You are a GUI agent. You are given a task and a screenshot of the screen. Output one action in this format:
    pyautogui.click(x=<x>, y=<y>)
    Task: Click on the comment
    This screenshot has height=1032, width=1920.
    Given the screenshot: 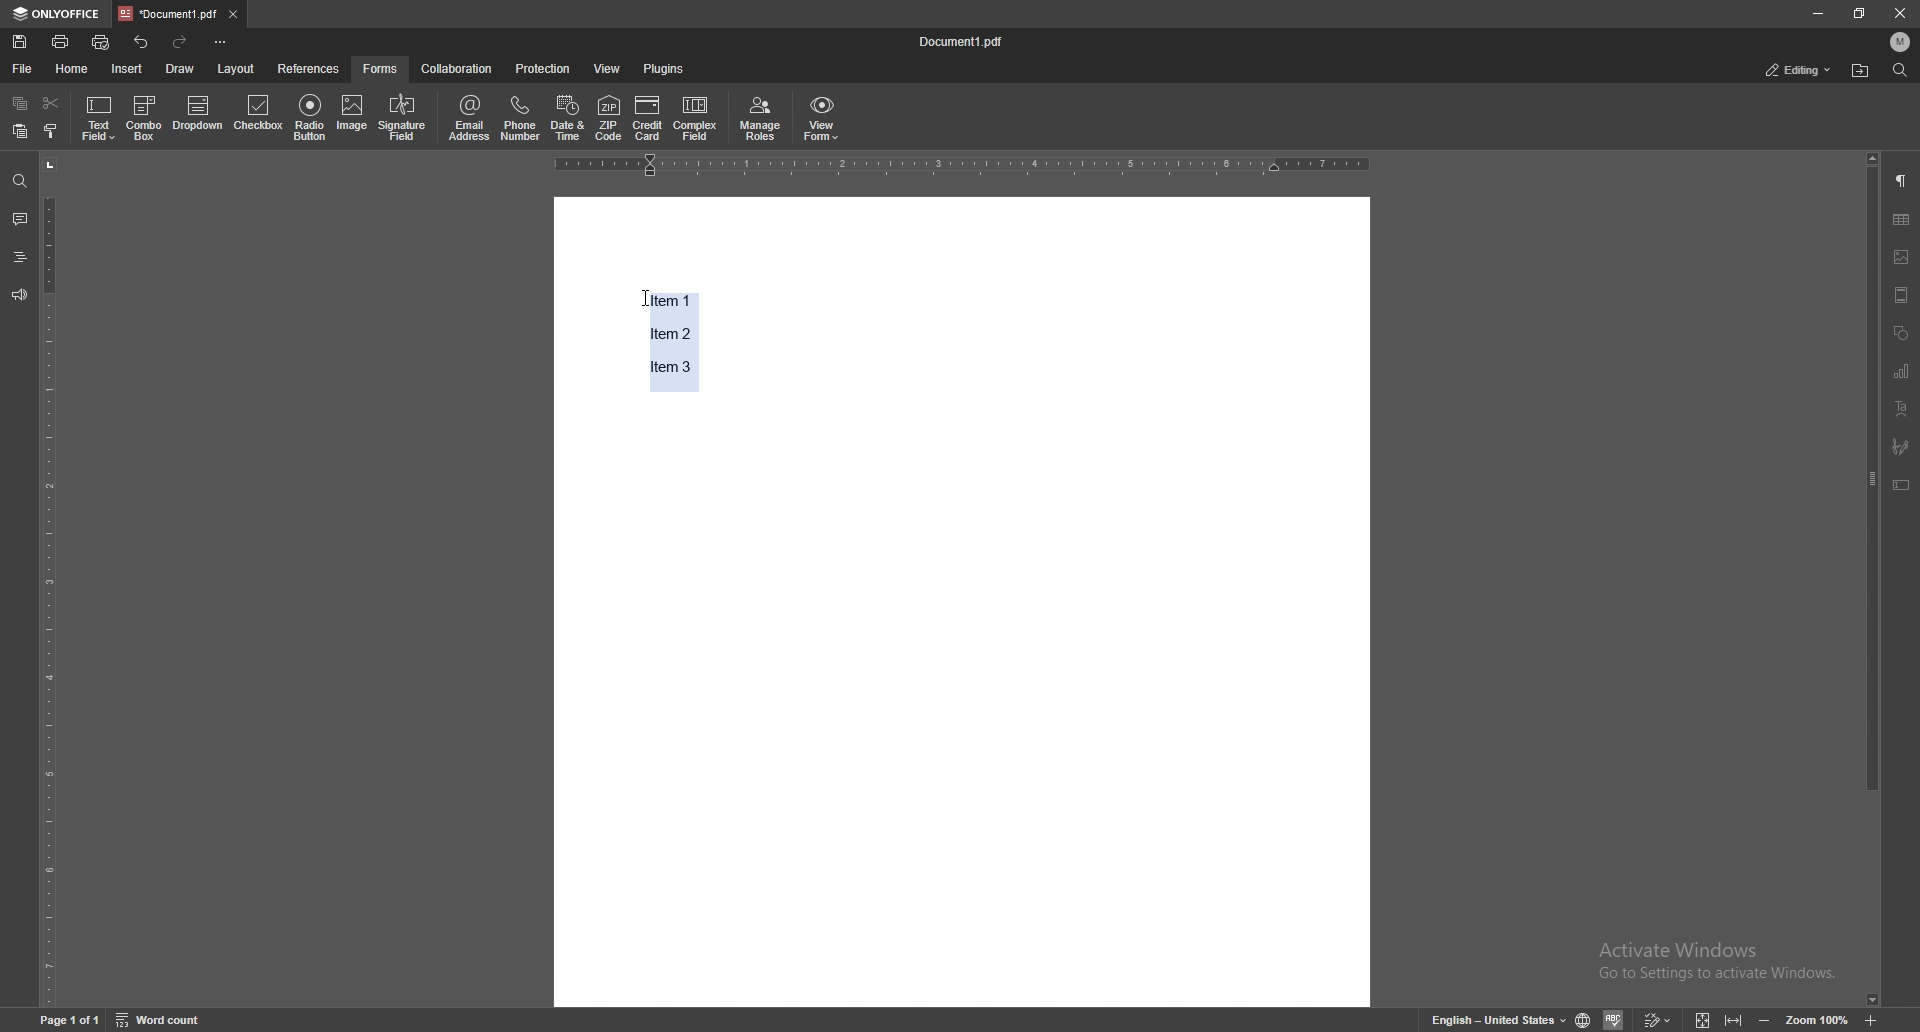 What is the action you would take?
    pyautogui.click(x=20, y=218)
    